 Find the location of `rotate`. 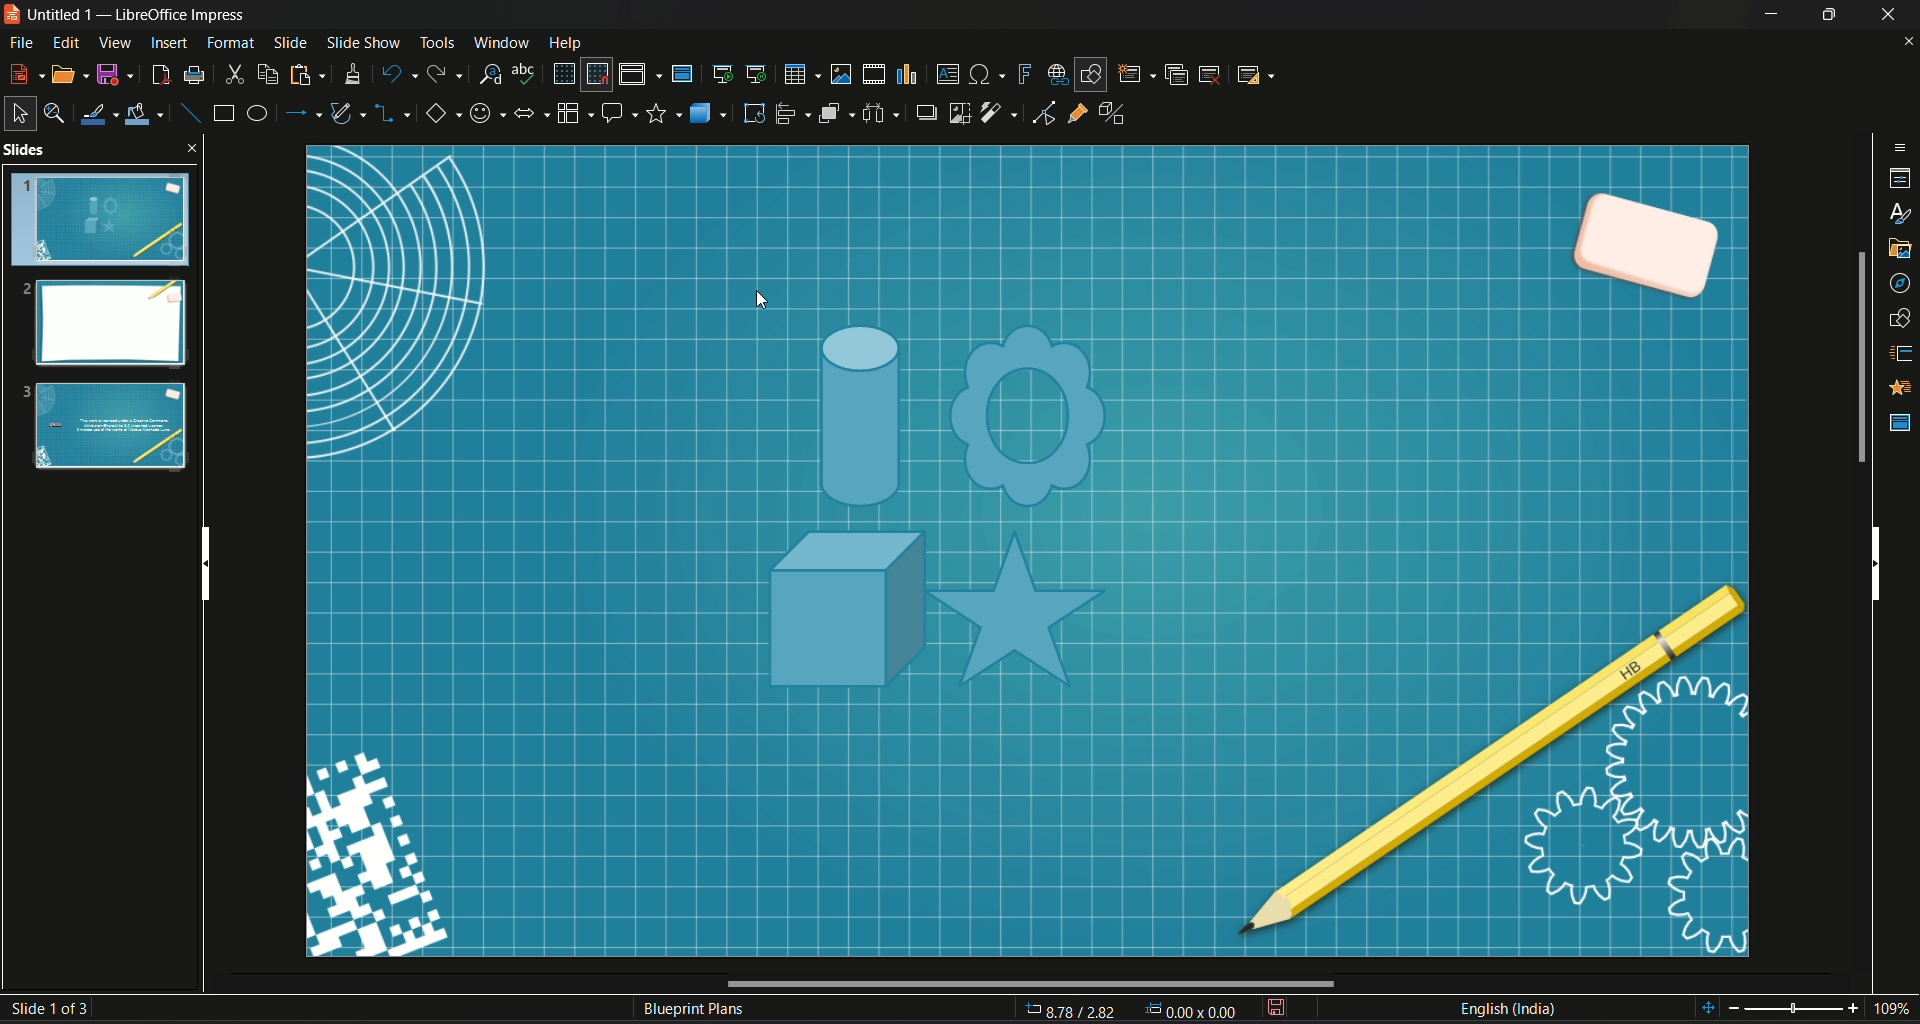

rotate is located at coordinates (754, 113).